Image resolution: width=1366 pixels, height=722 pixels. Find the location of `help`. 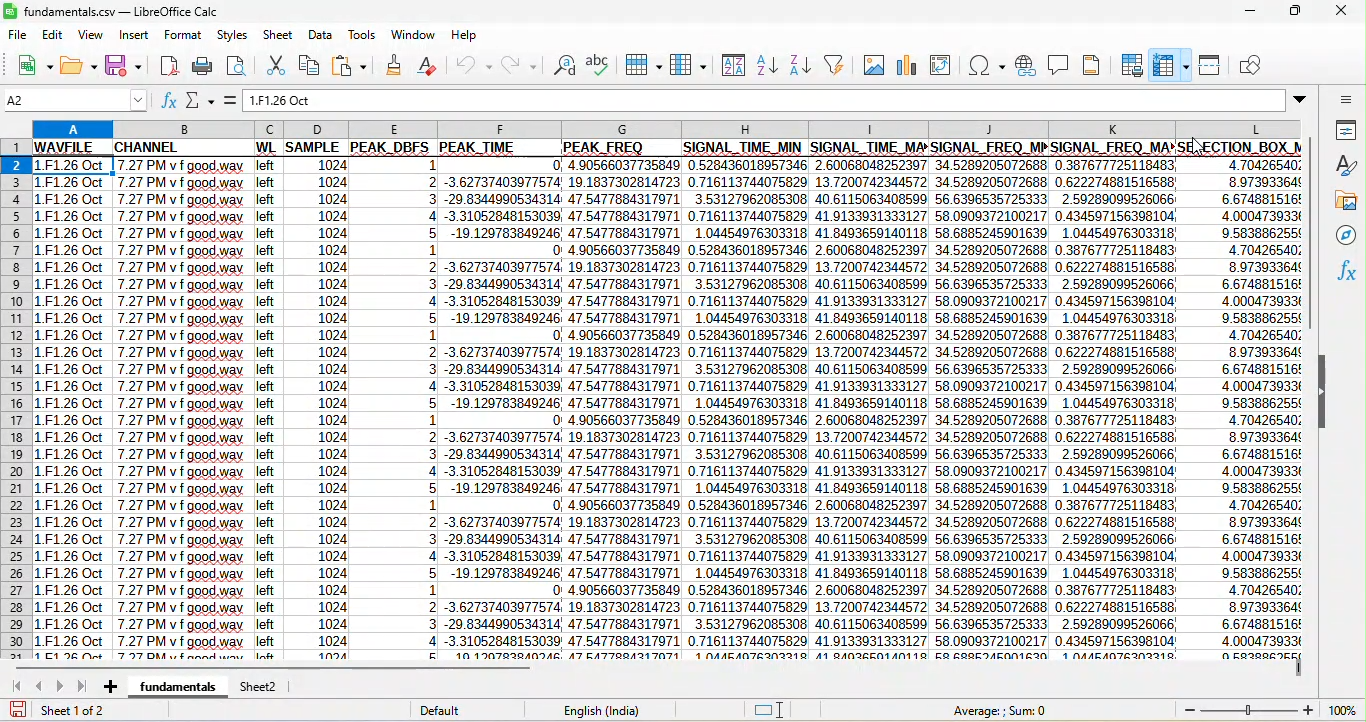

help is located at coordinates (462, 32).